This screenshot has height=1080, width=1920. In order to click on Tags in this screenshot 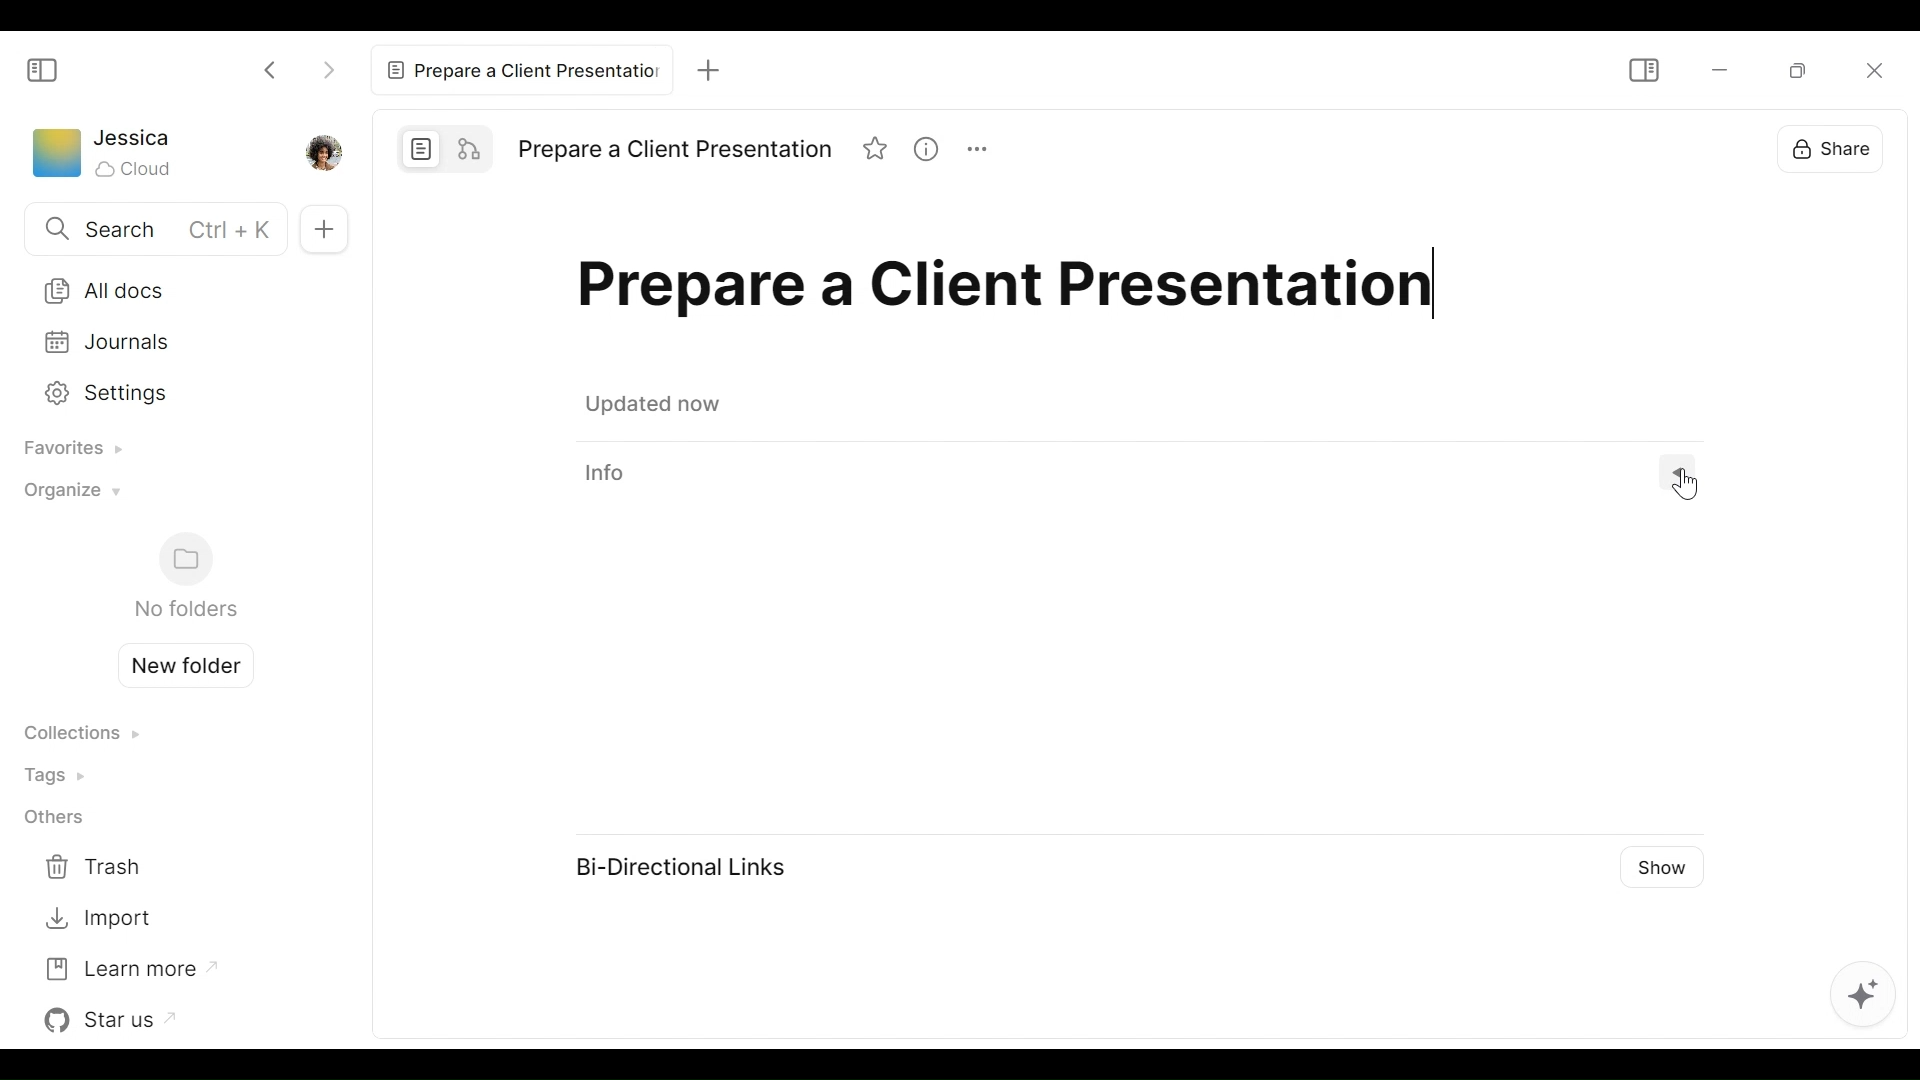, I will do `click(61, 774)`.